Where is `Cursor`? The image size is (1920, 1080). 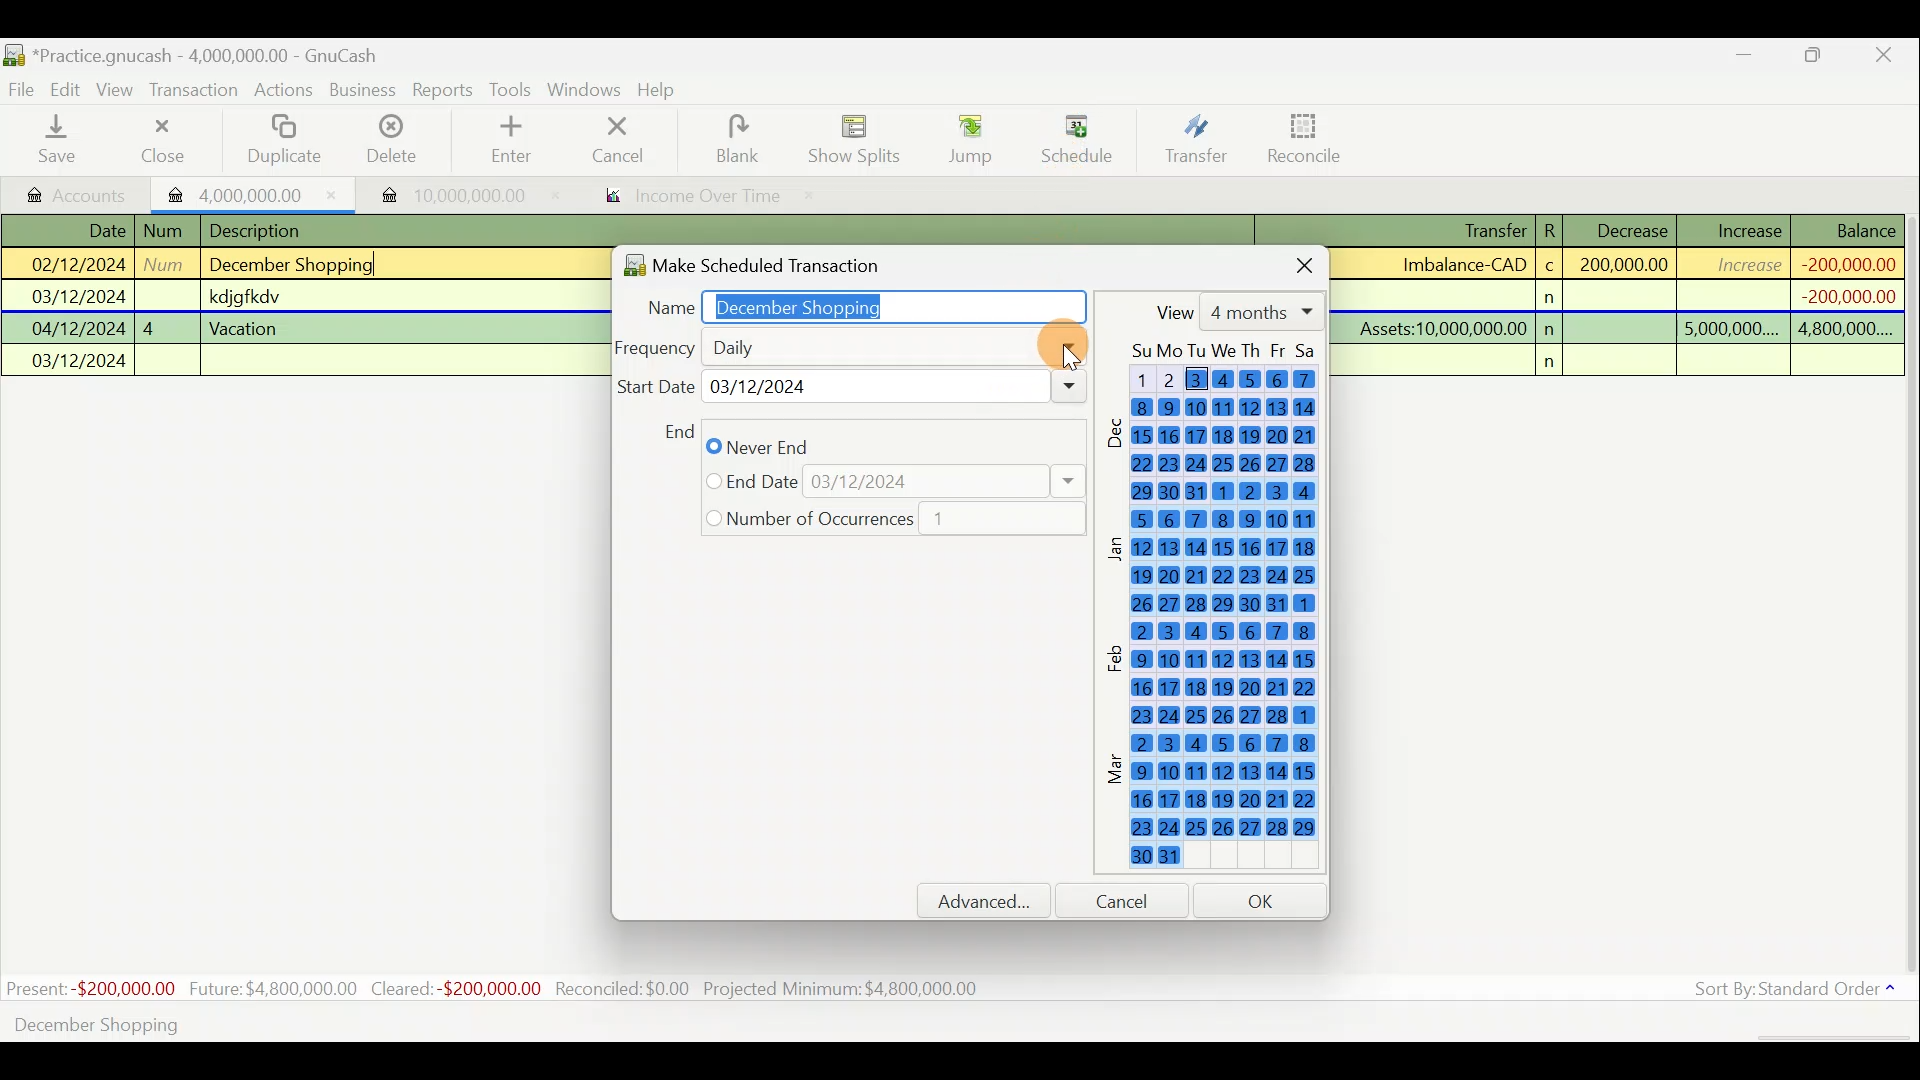
Cursor is located at coordinates (1075, 131).